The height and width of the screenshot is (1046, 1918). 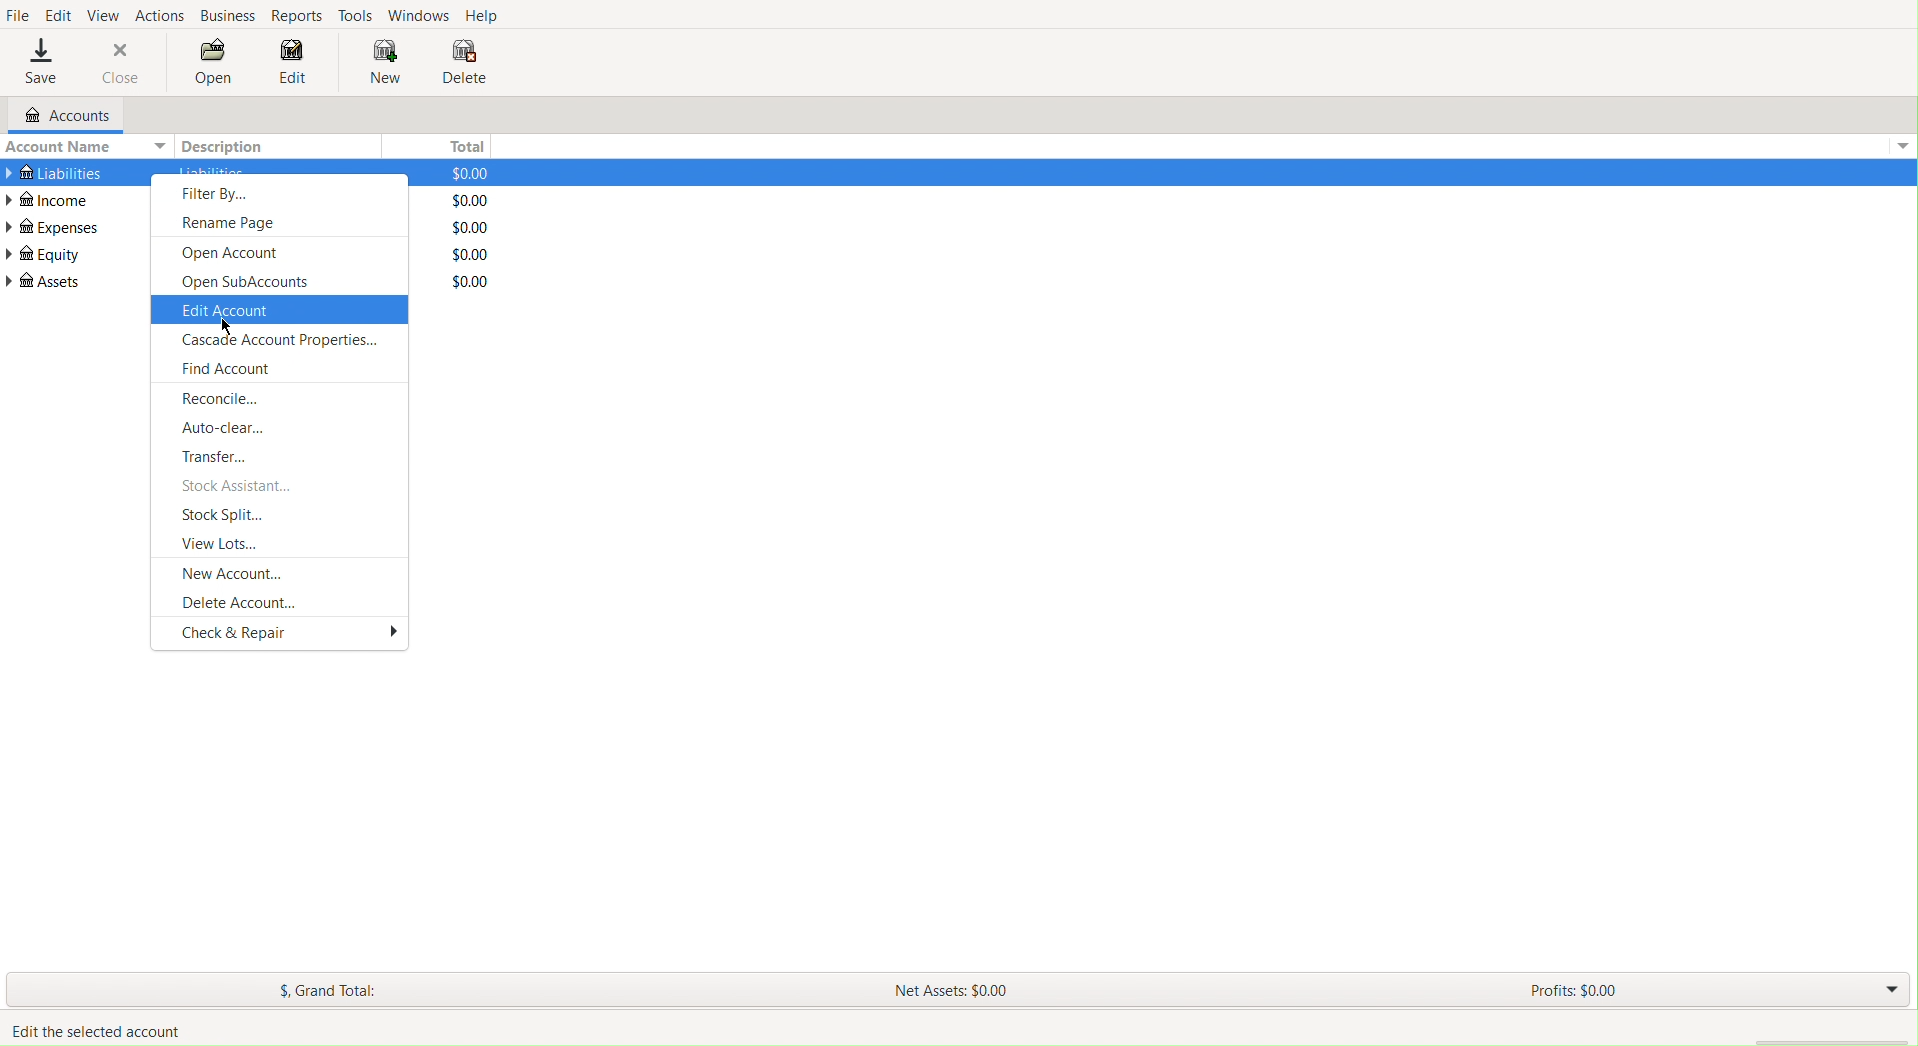 What do you see at coordinates (228, 16) in the screenshot?
I see `Business` at bounding box center [228, 16].